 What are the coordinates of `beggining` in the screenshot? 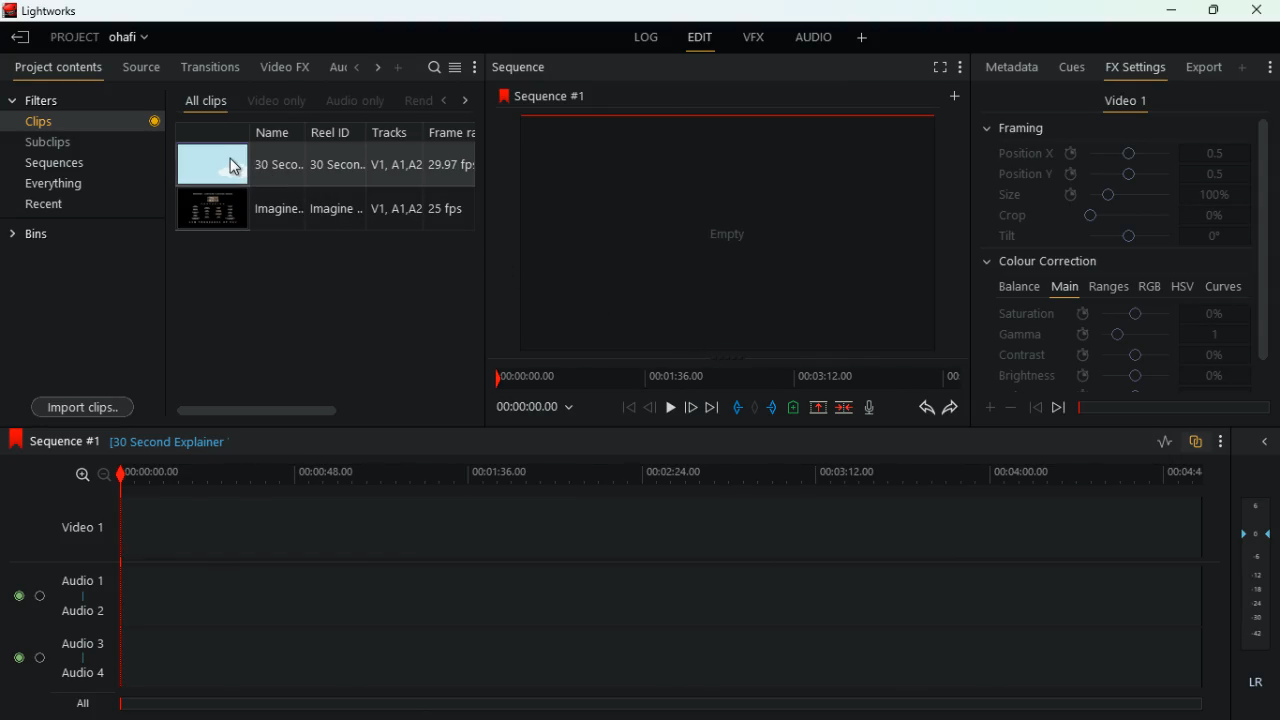 It's located at (622, 407).